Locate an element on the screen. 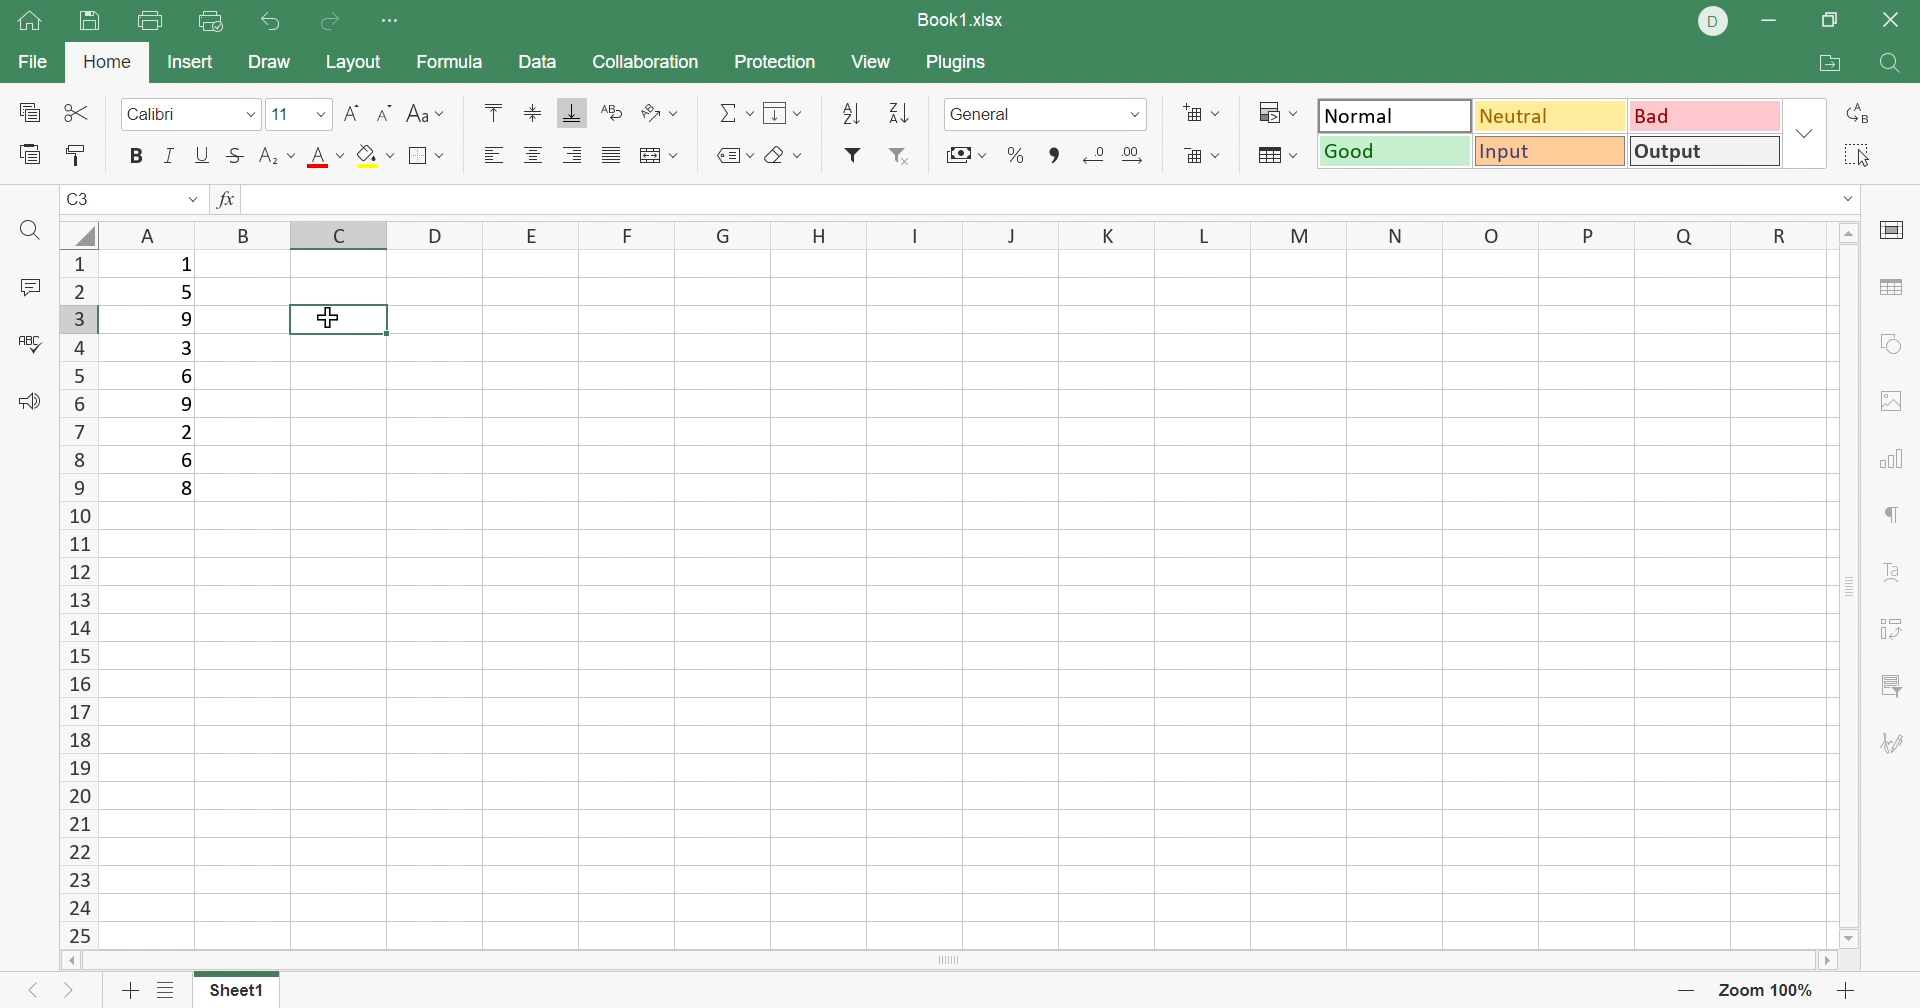 Image resolution: width=1920 pixels, height=1008 pixels. Superscript / subscript is located at coordinates (273, 157).